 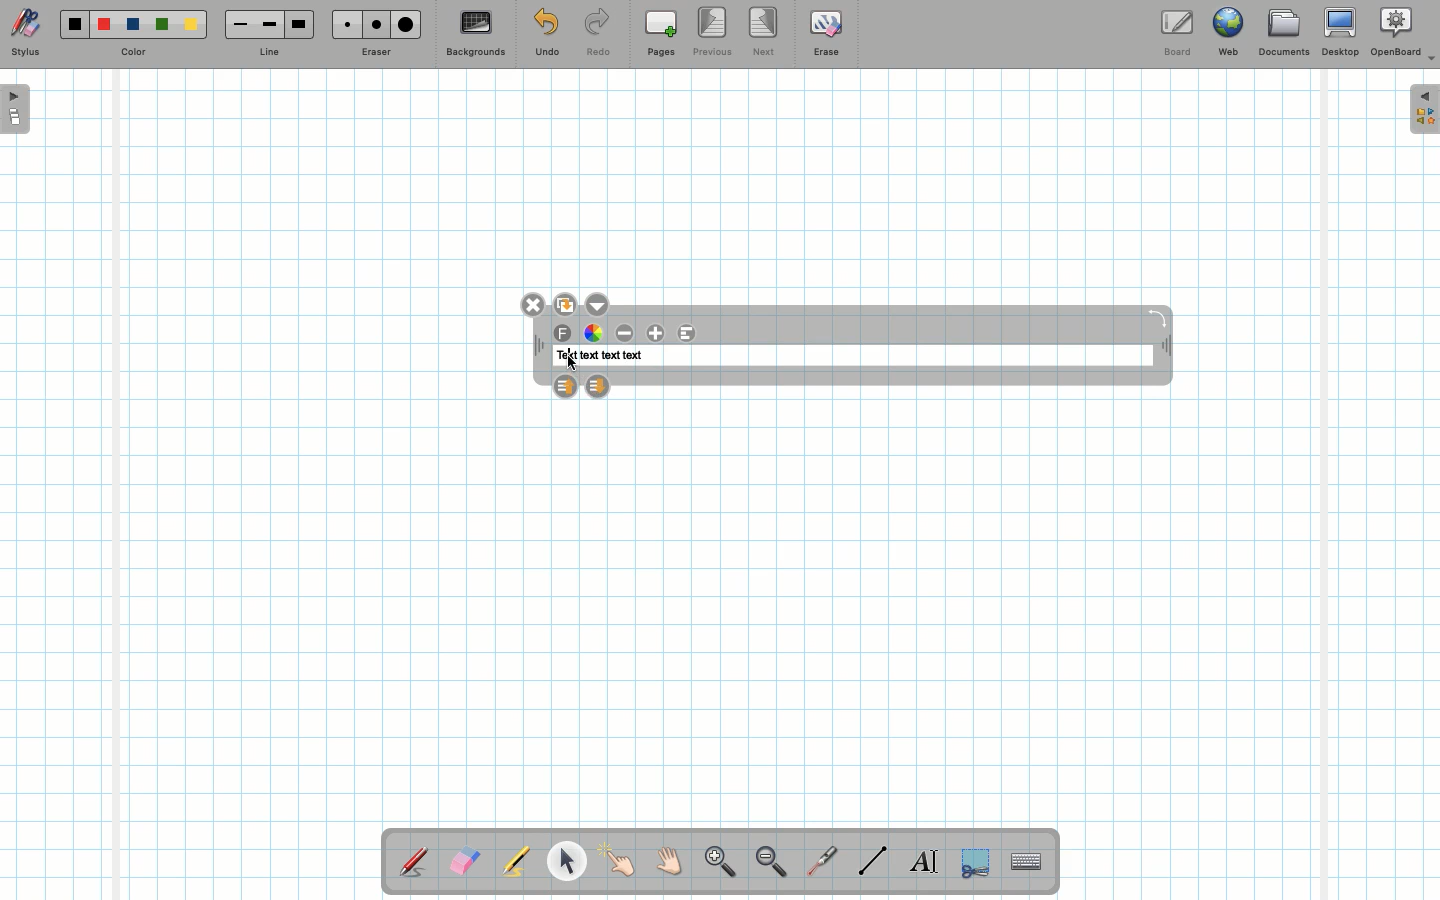 What do you see at coordinates (475, 34) in the screenshot?
I see `Backgrounds` at bounding box center [475, 34].